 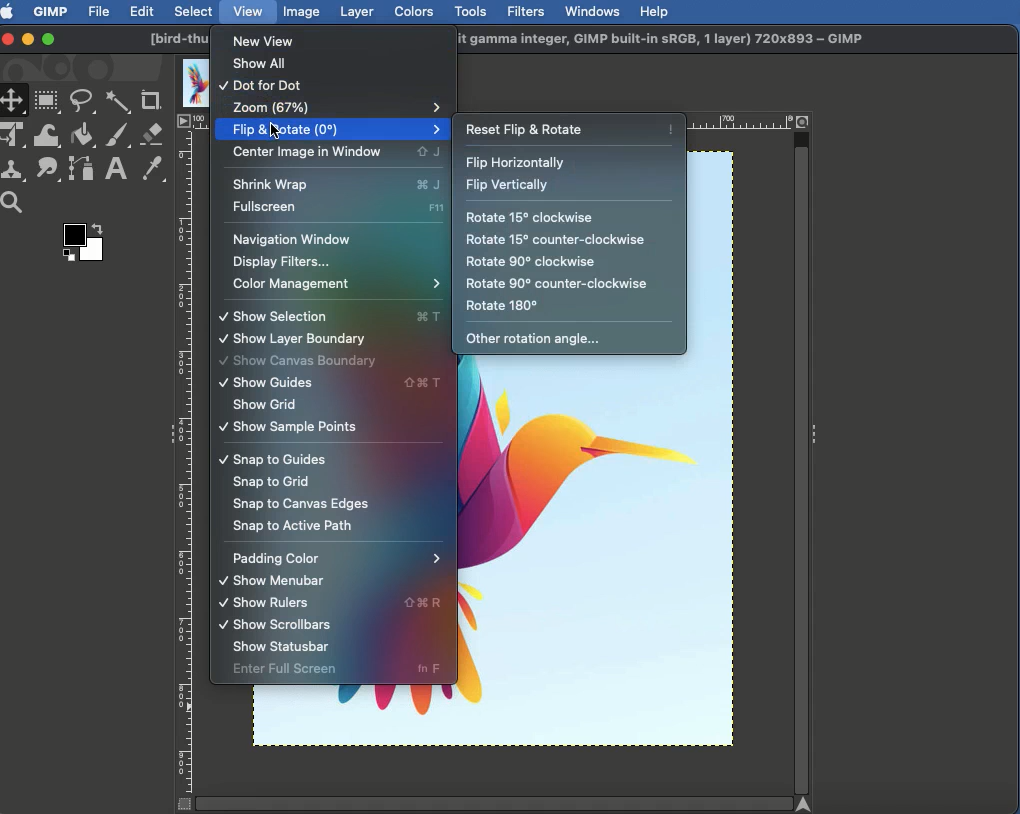 I want to click on Center image in window, so click(x=310, y=153).